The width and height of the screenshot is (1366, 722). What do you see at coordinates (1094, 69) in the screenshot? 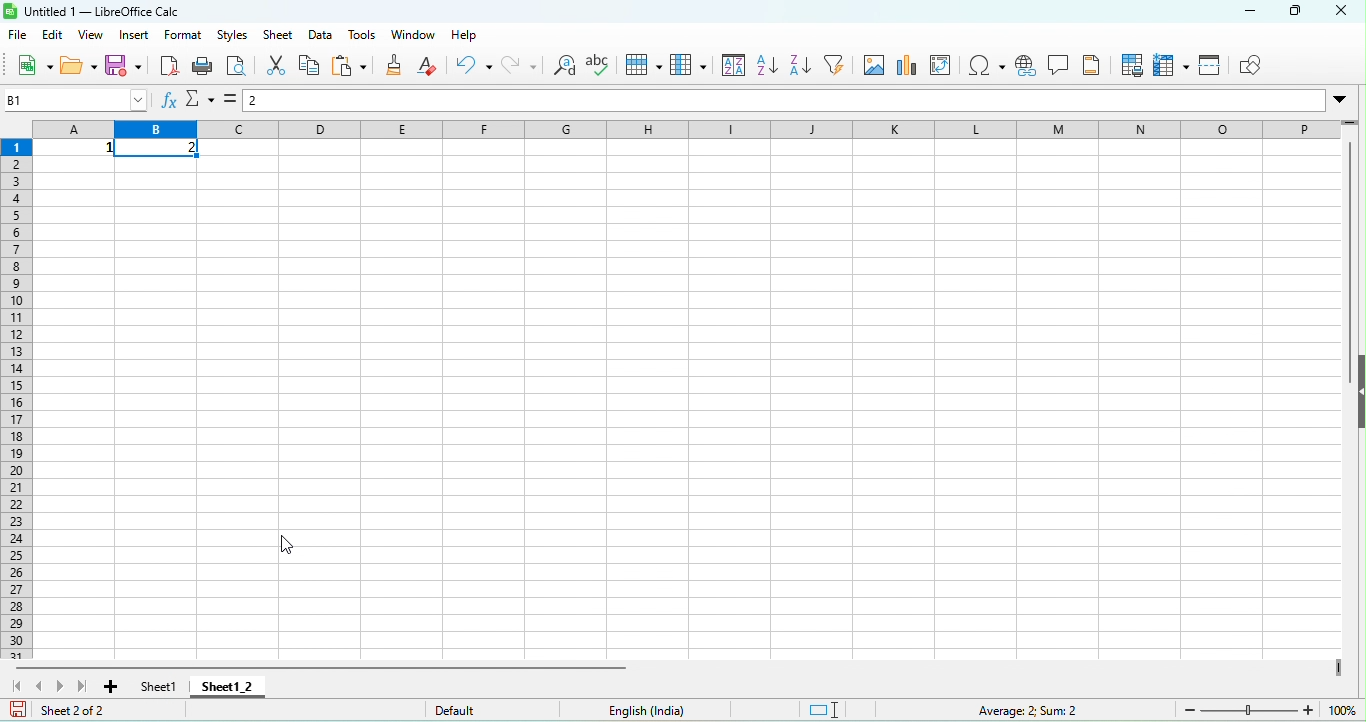
I see `headers and footers` at bounding box center [1094, 69].